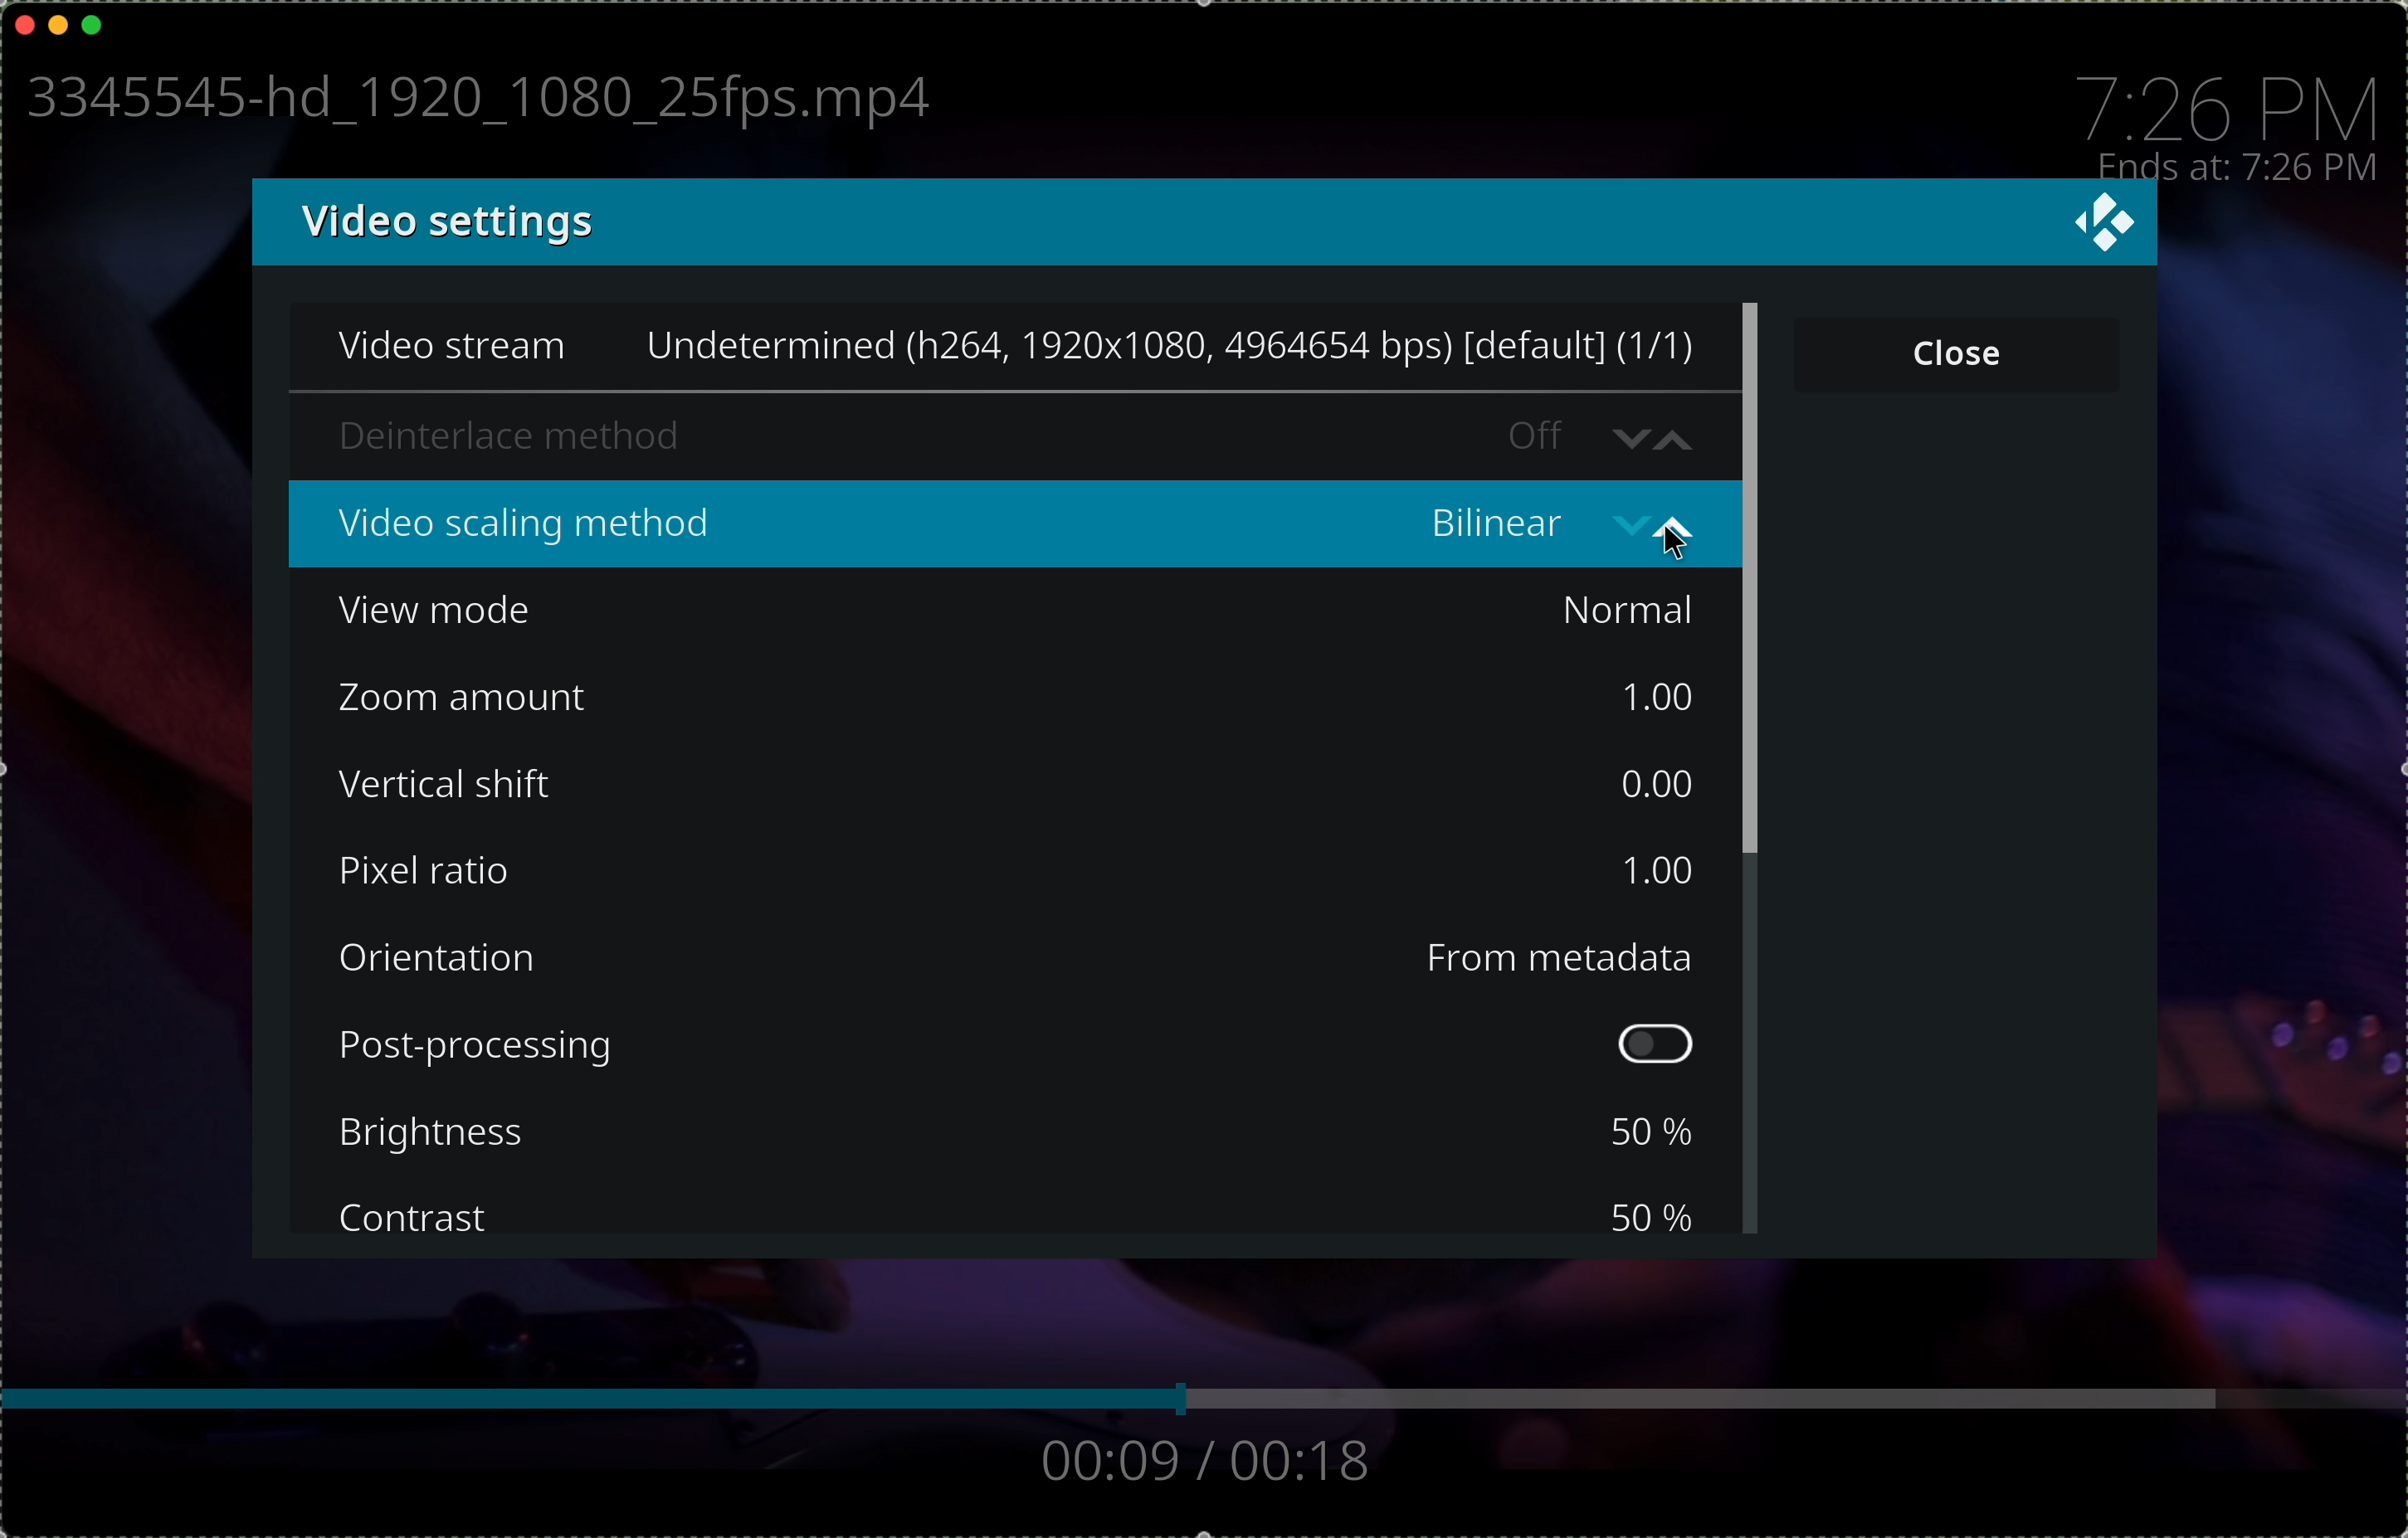 The image size is (2408, 1538). I want to click on pixel ratio, so click(423, 873).